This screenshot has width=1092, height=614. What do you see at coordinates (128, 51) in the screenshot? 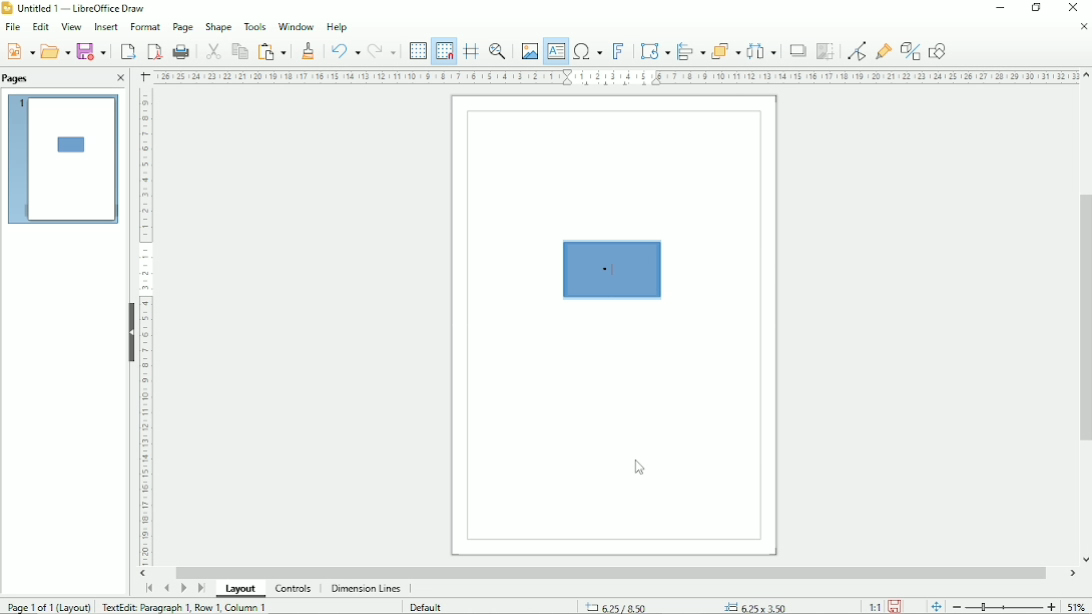
I see `export` at bounding box center [128, 51].